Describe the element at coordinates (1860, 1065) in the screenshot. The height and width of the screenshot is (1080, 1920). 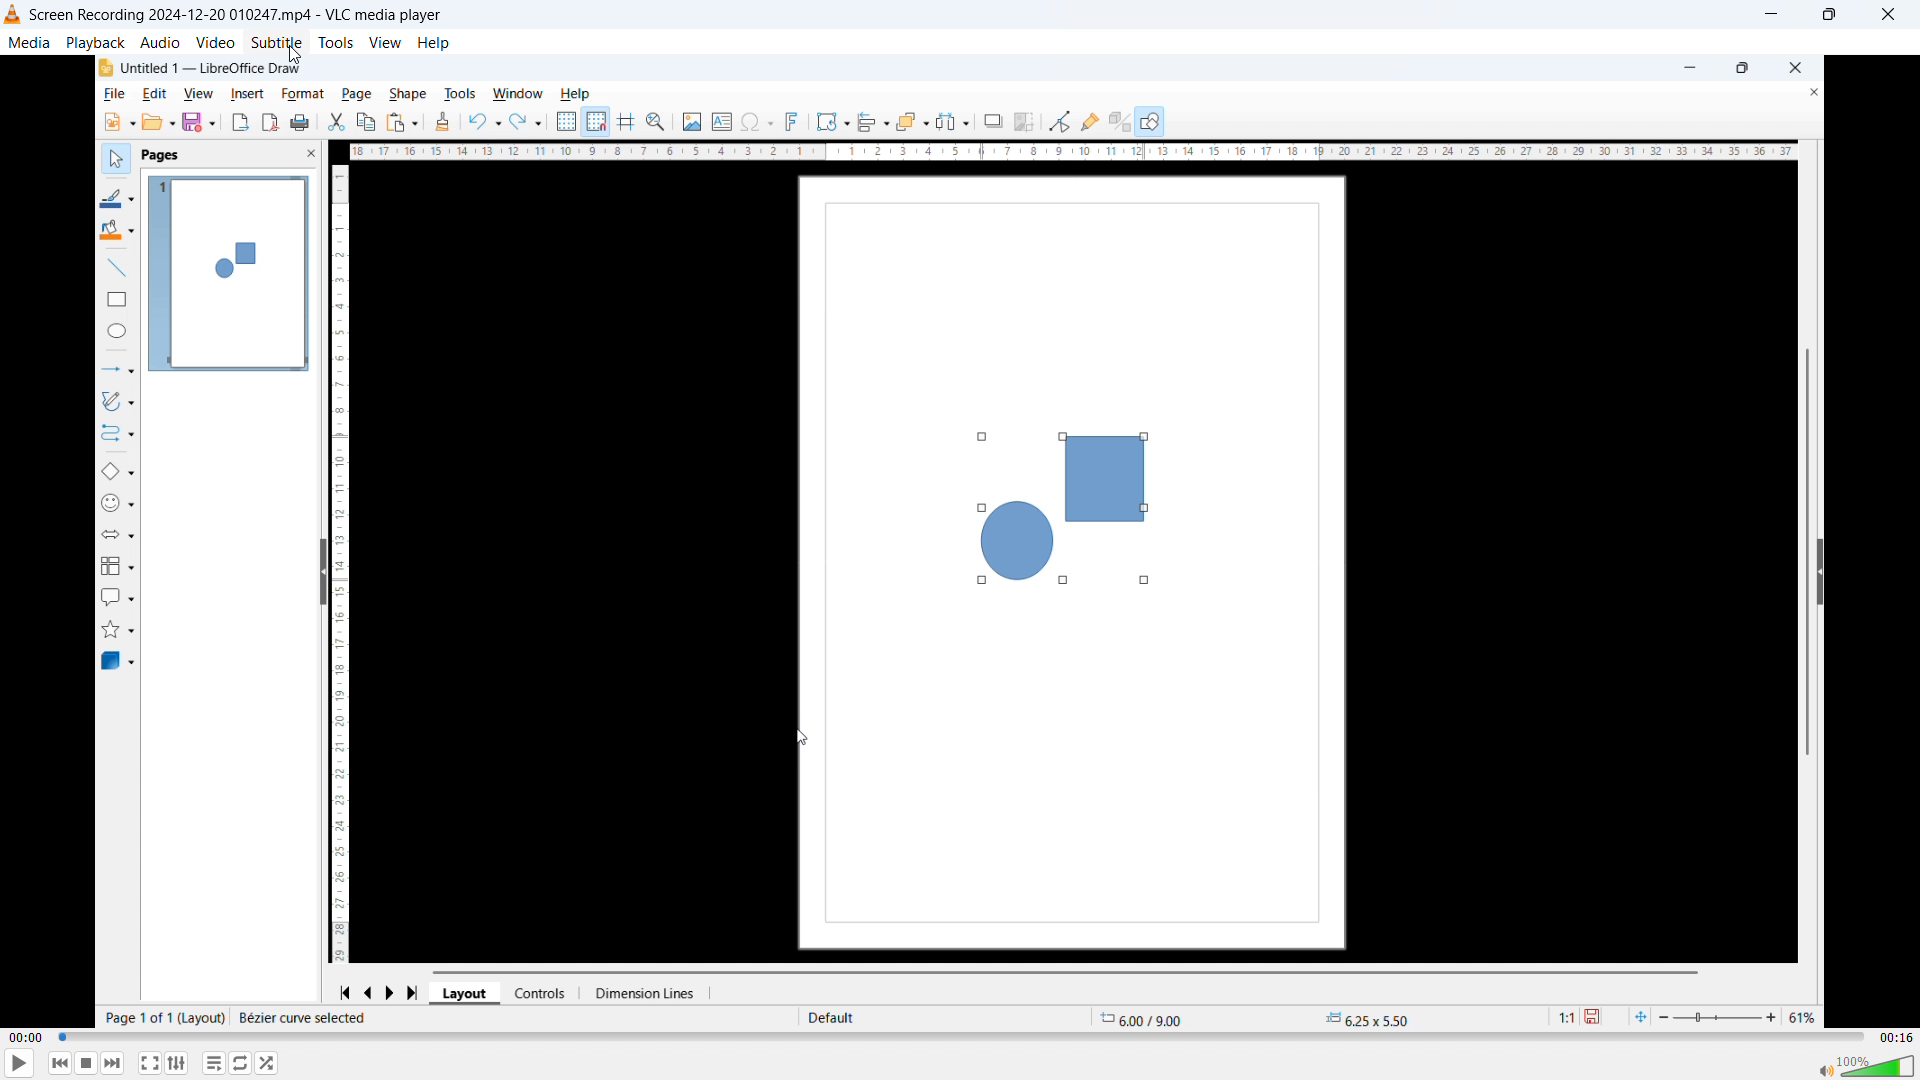
I see `Sound bar ` at that location.